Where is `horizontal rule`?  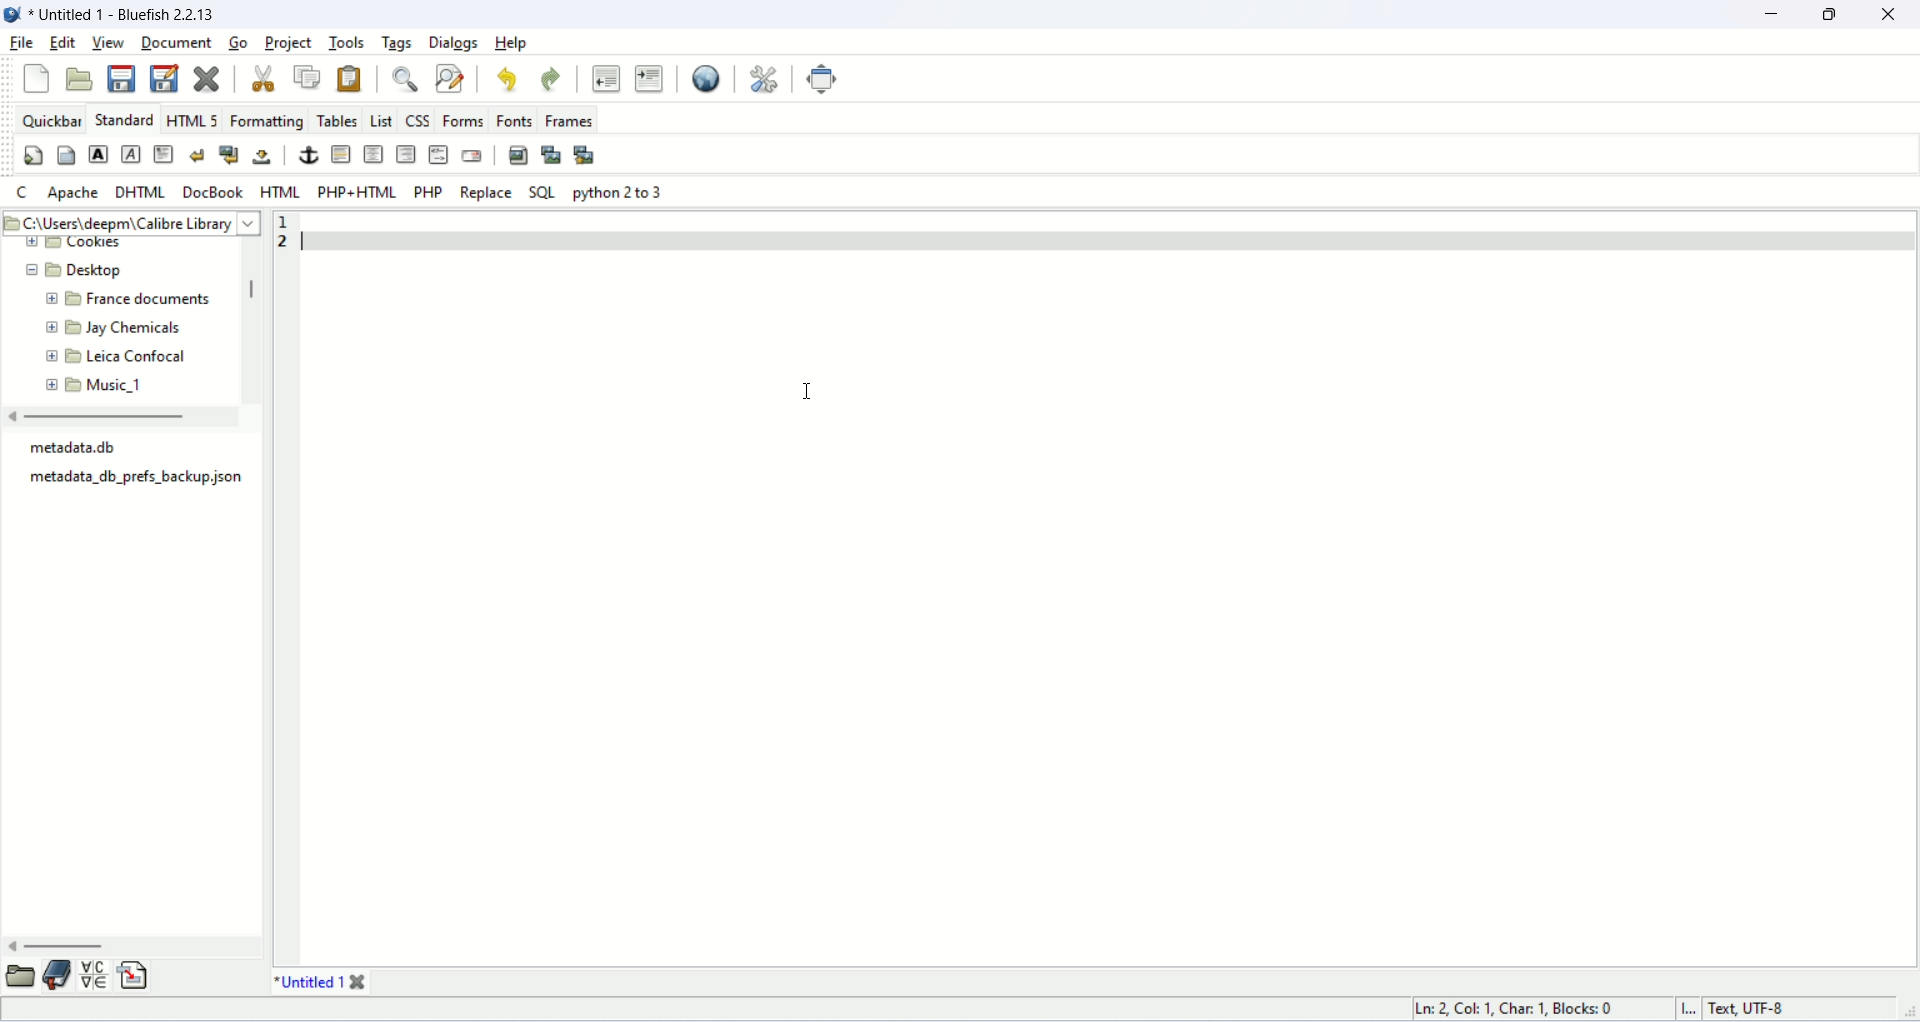
horizontal rule is located at coordinates (339, 154).